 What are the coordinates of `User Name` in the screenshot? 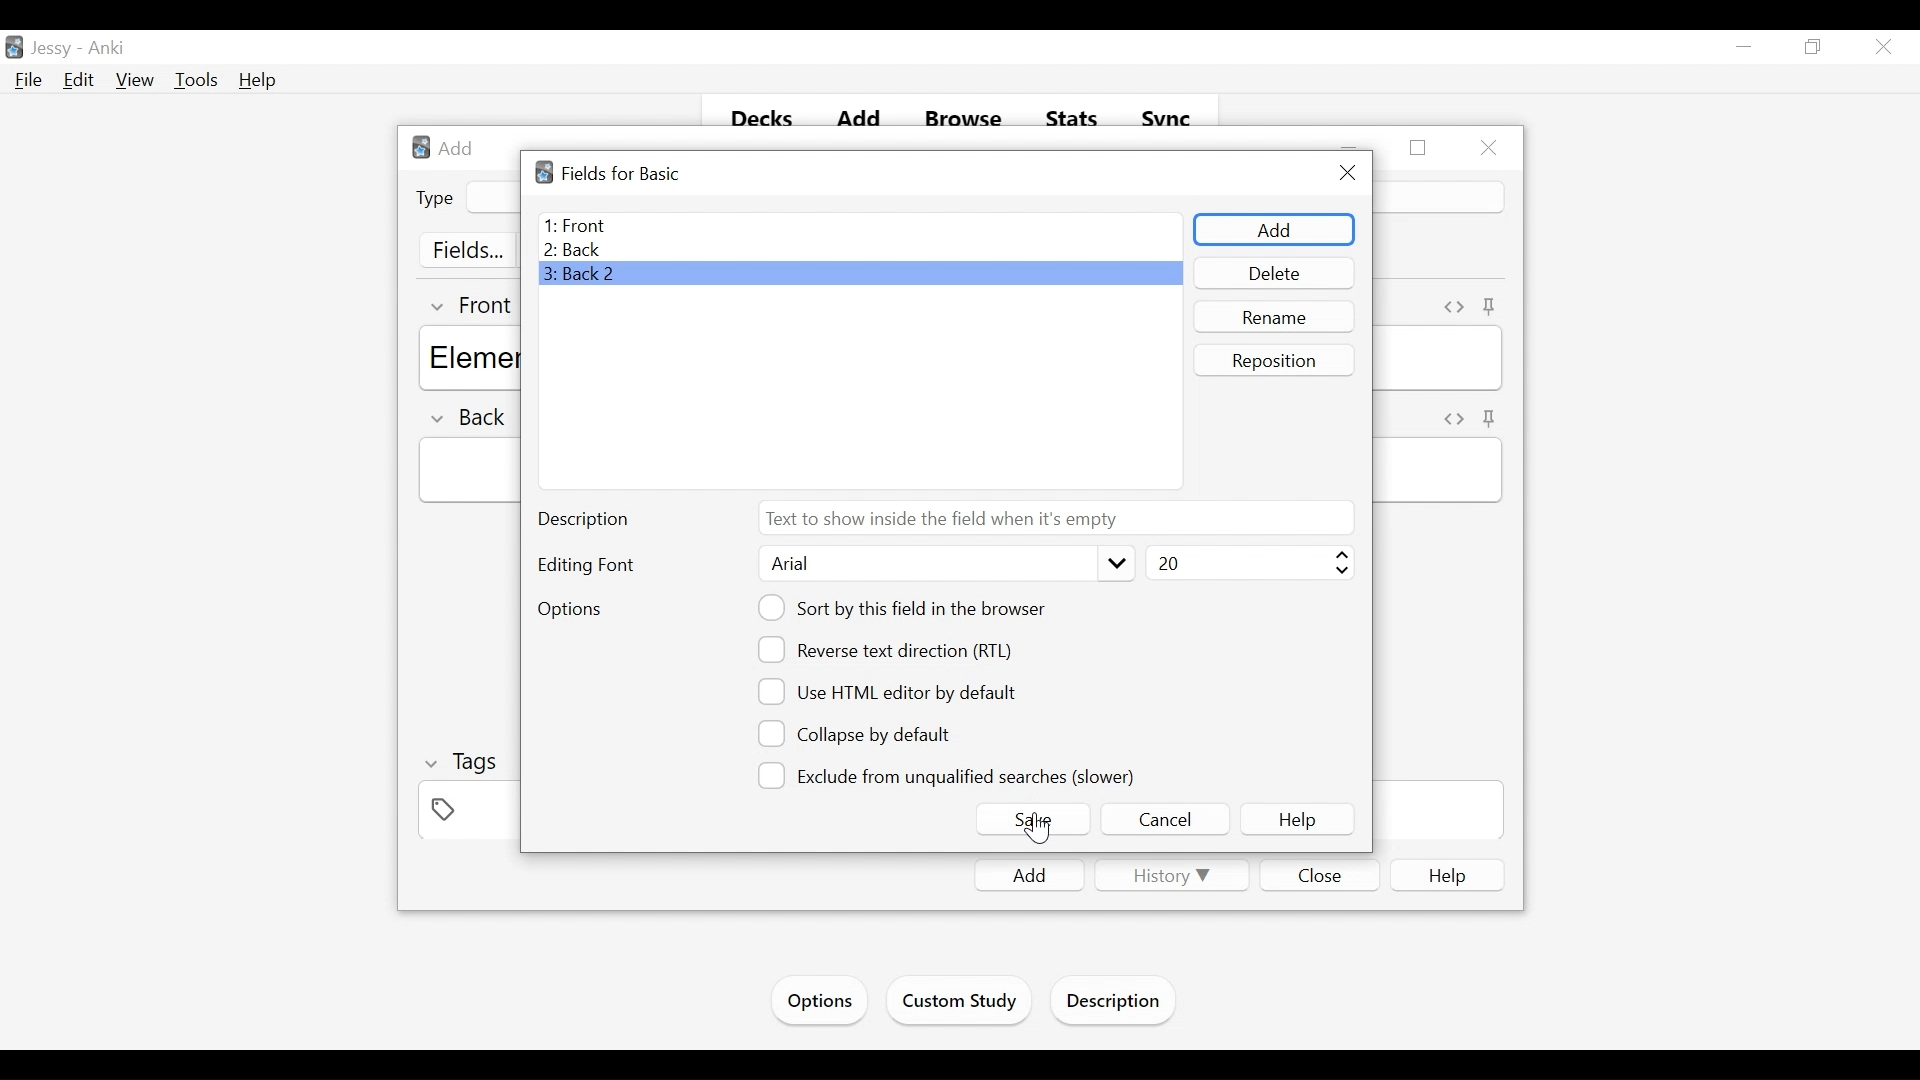 It's located at (55, 49).